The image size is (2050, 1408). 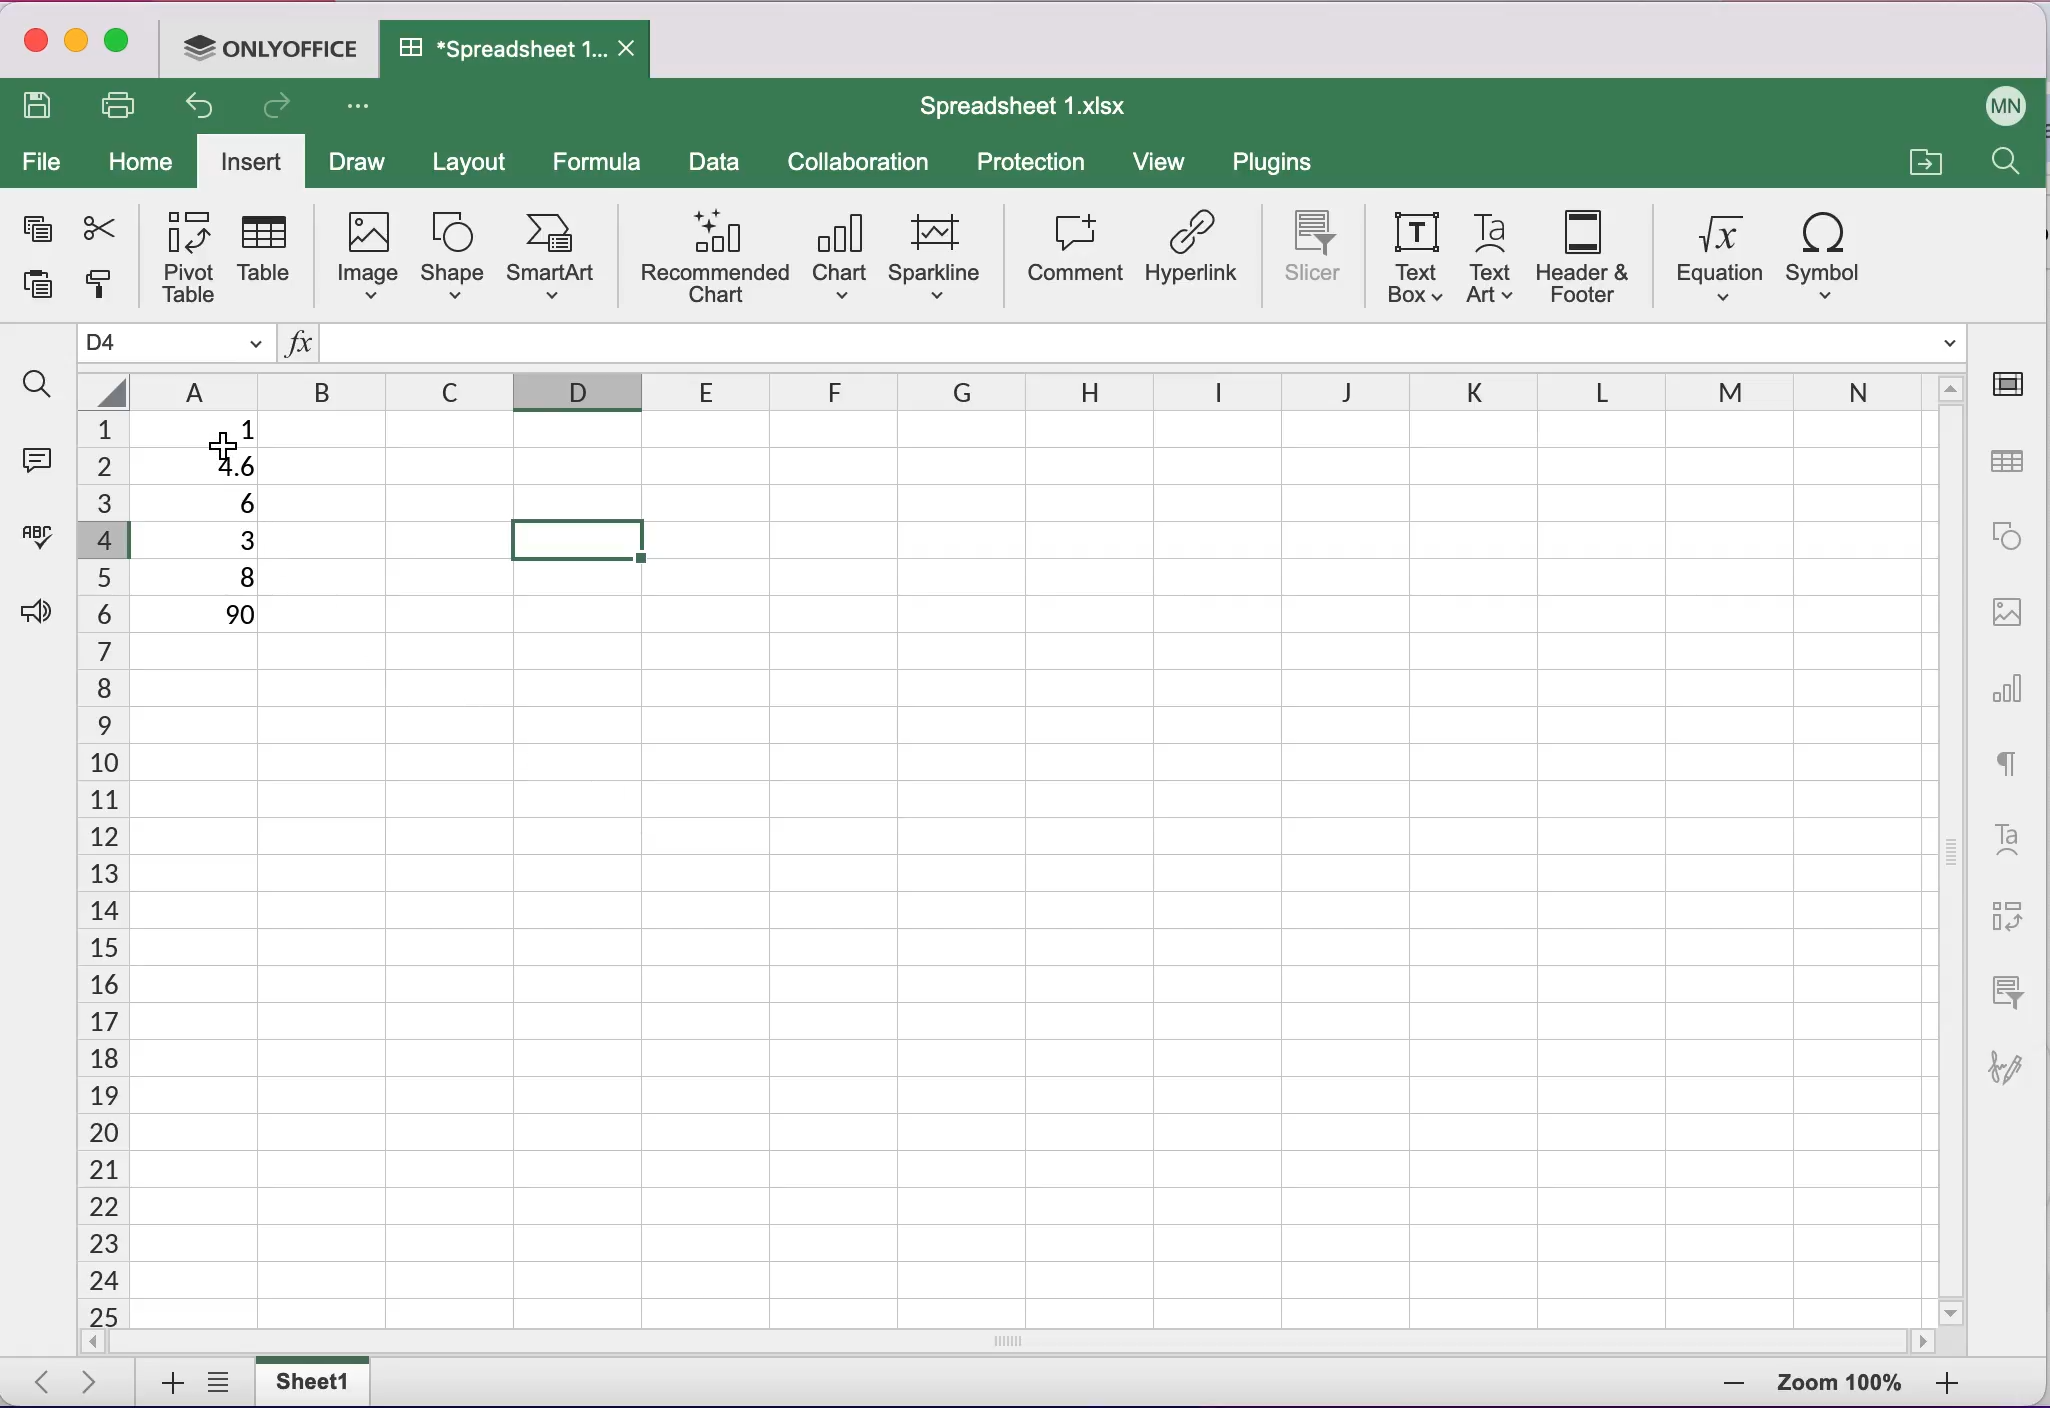 I want to click on next sheet, so click(x=88, y=1385).